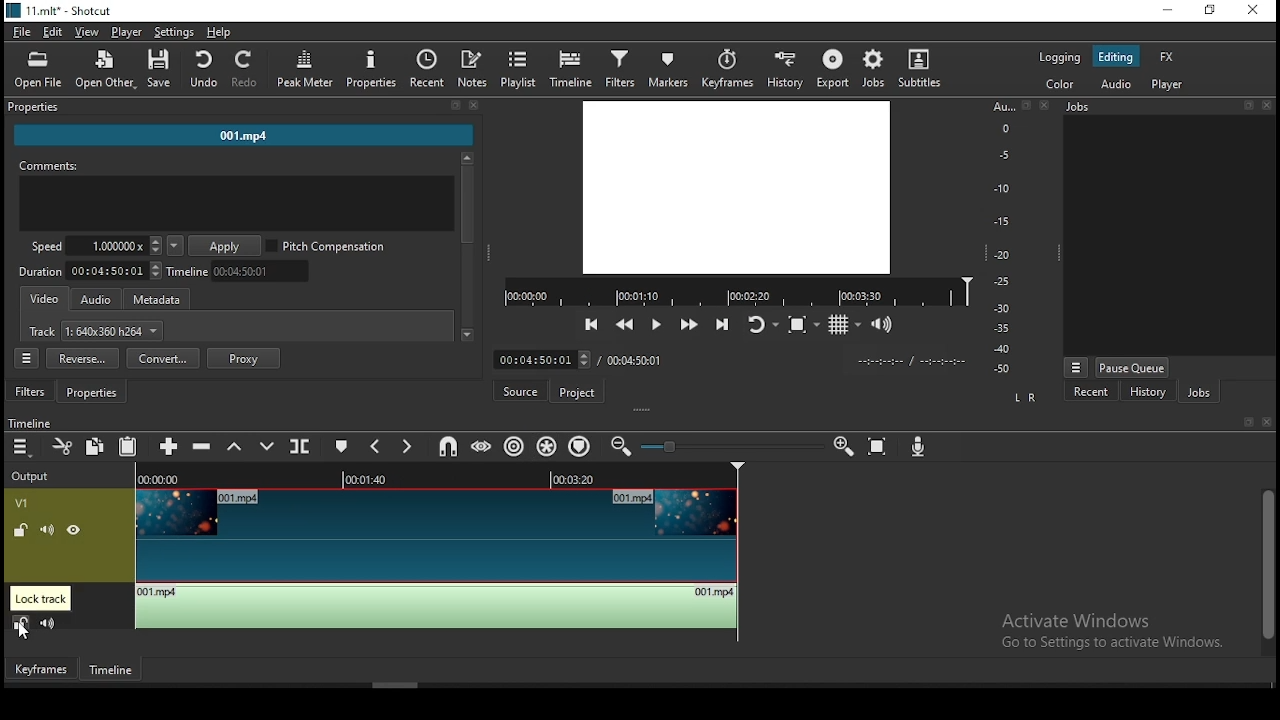  I want to click on zoom timeline , so click(840, 445).